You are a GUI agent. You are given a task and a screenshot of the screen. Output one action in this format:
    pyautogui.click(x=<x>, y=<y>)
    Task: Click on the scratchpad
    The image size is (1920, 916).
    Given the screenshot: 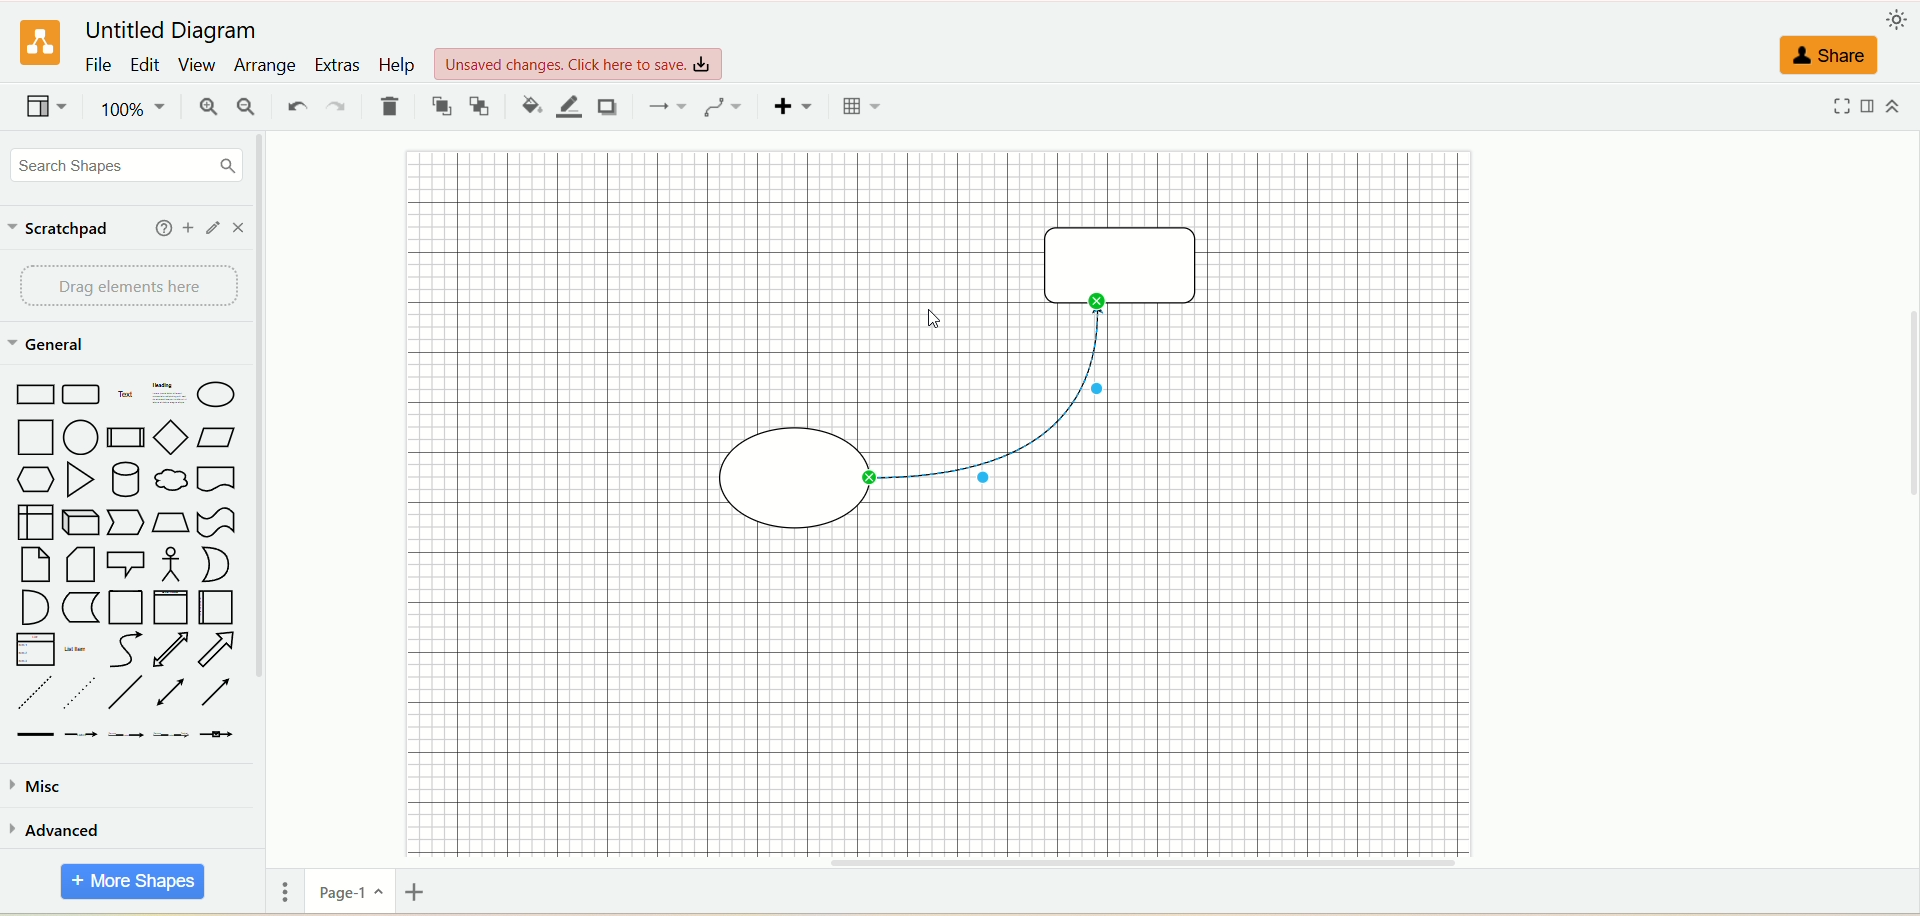 What is the action you would take?
    pyautogui.click(x=64, y=230)
    